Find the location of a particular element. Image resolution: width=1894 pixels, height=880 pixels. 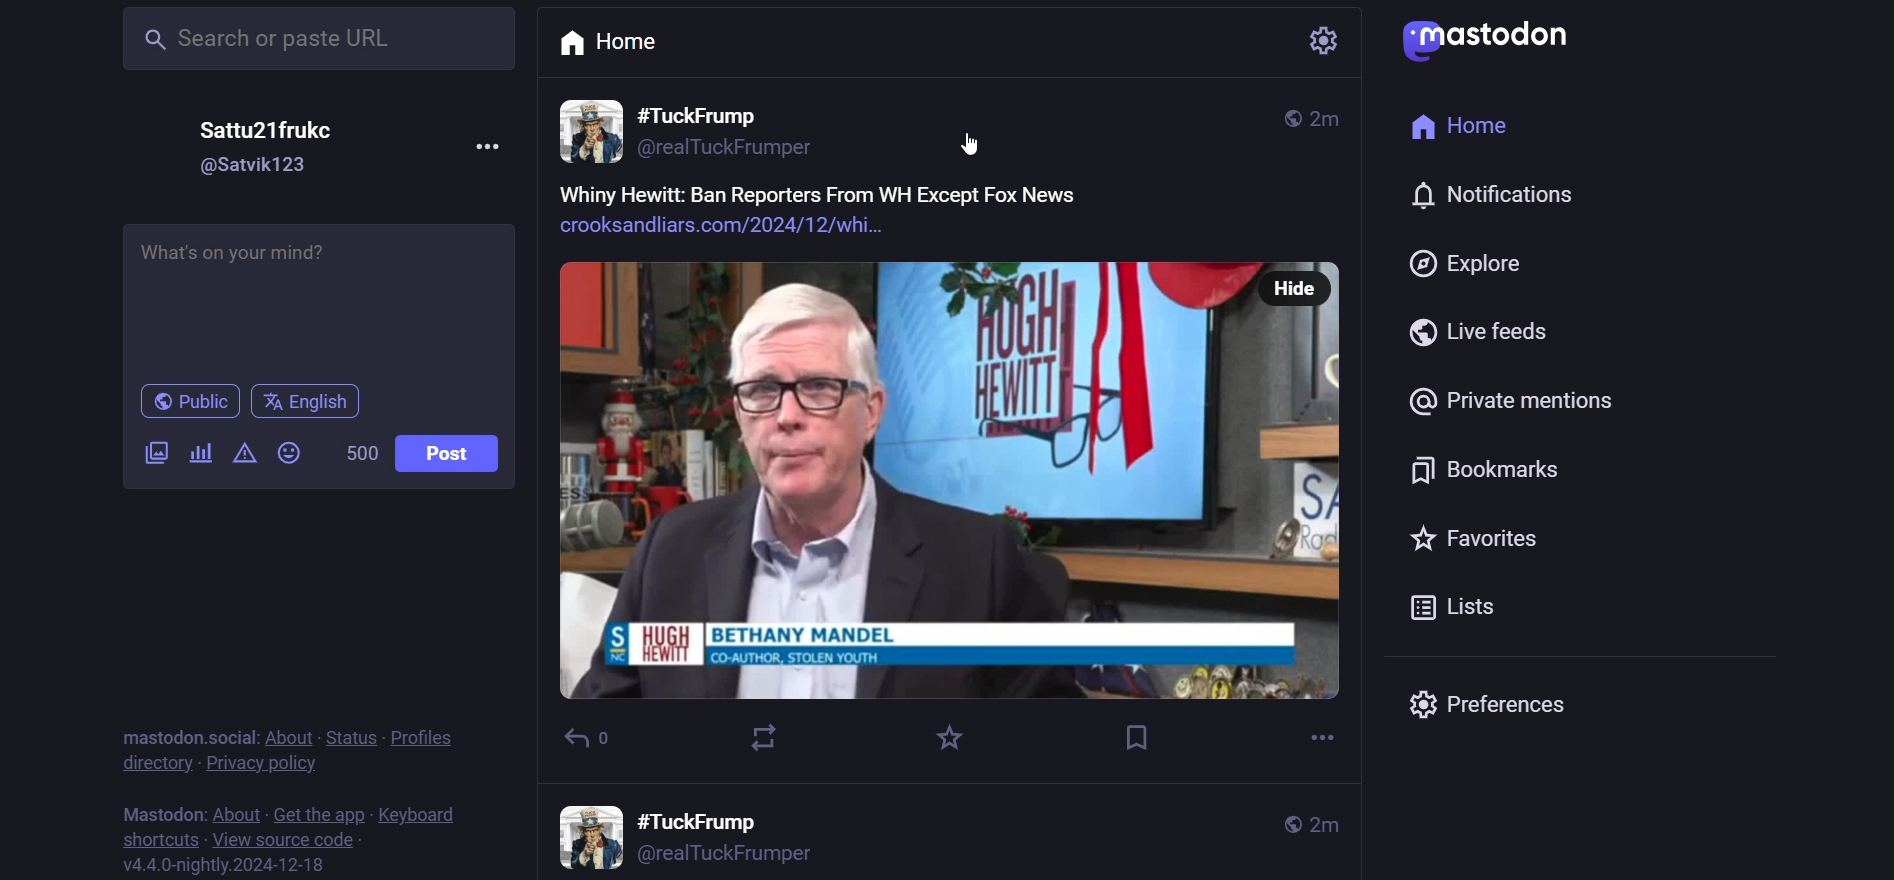

home is located at coordinates (1468, 129).